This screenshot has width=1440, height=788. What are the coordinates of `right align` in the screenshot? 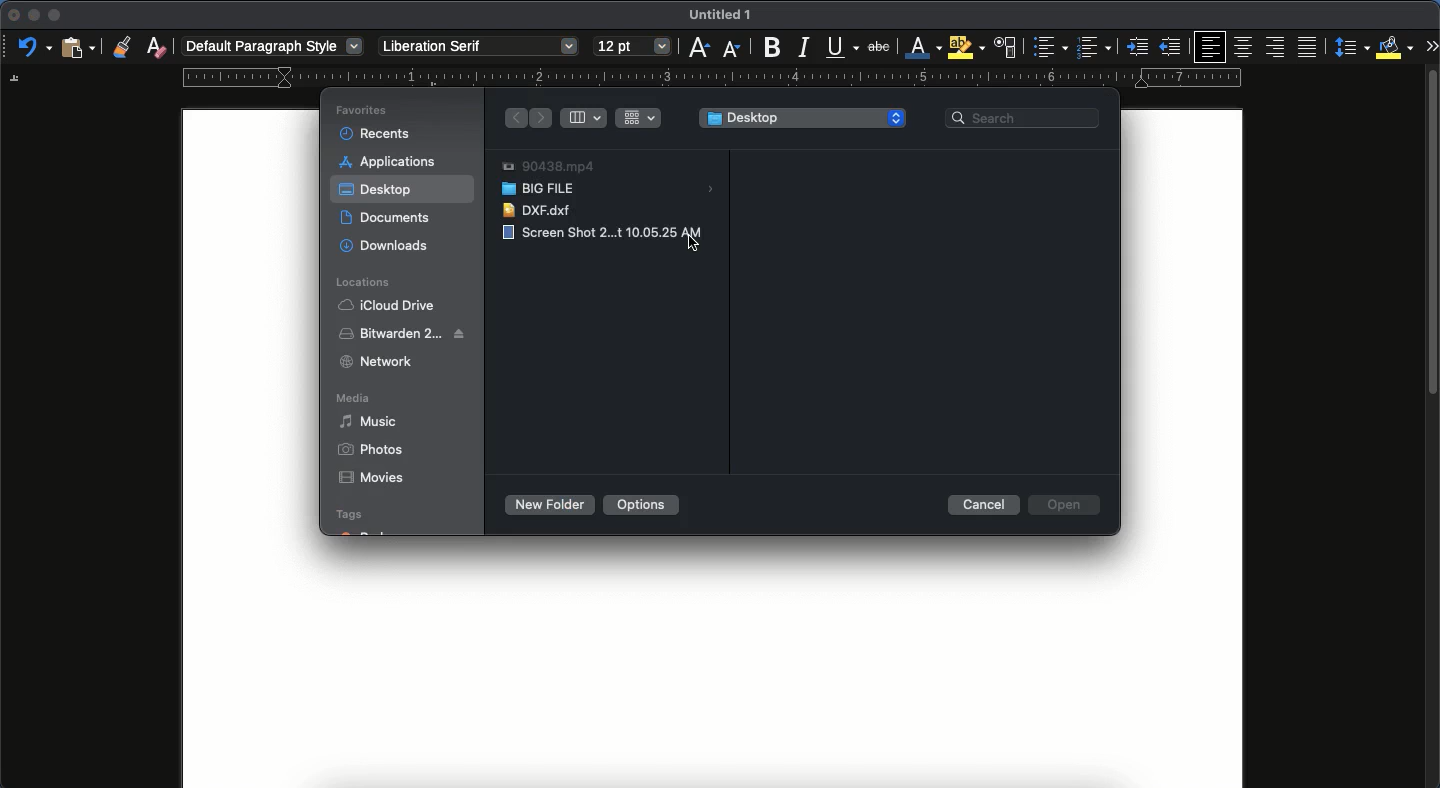 It's located at (1277, 48).